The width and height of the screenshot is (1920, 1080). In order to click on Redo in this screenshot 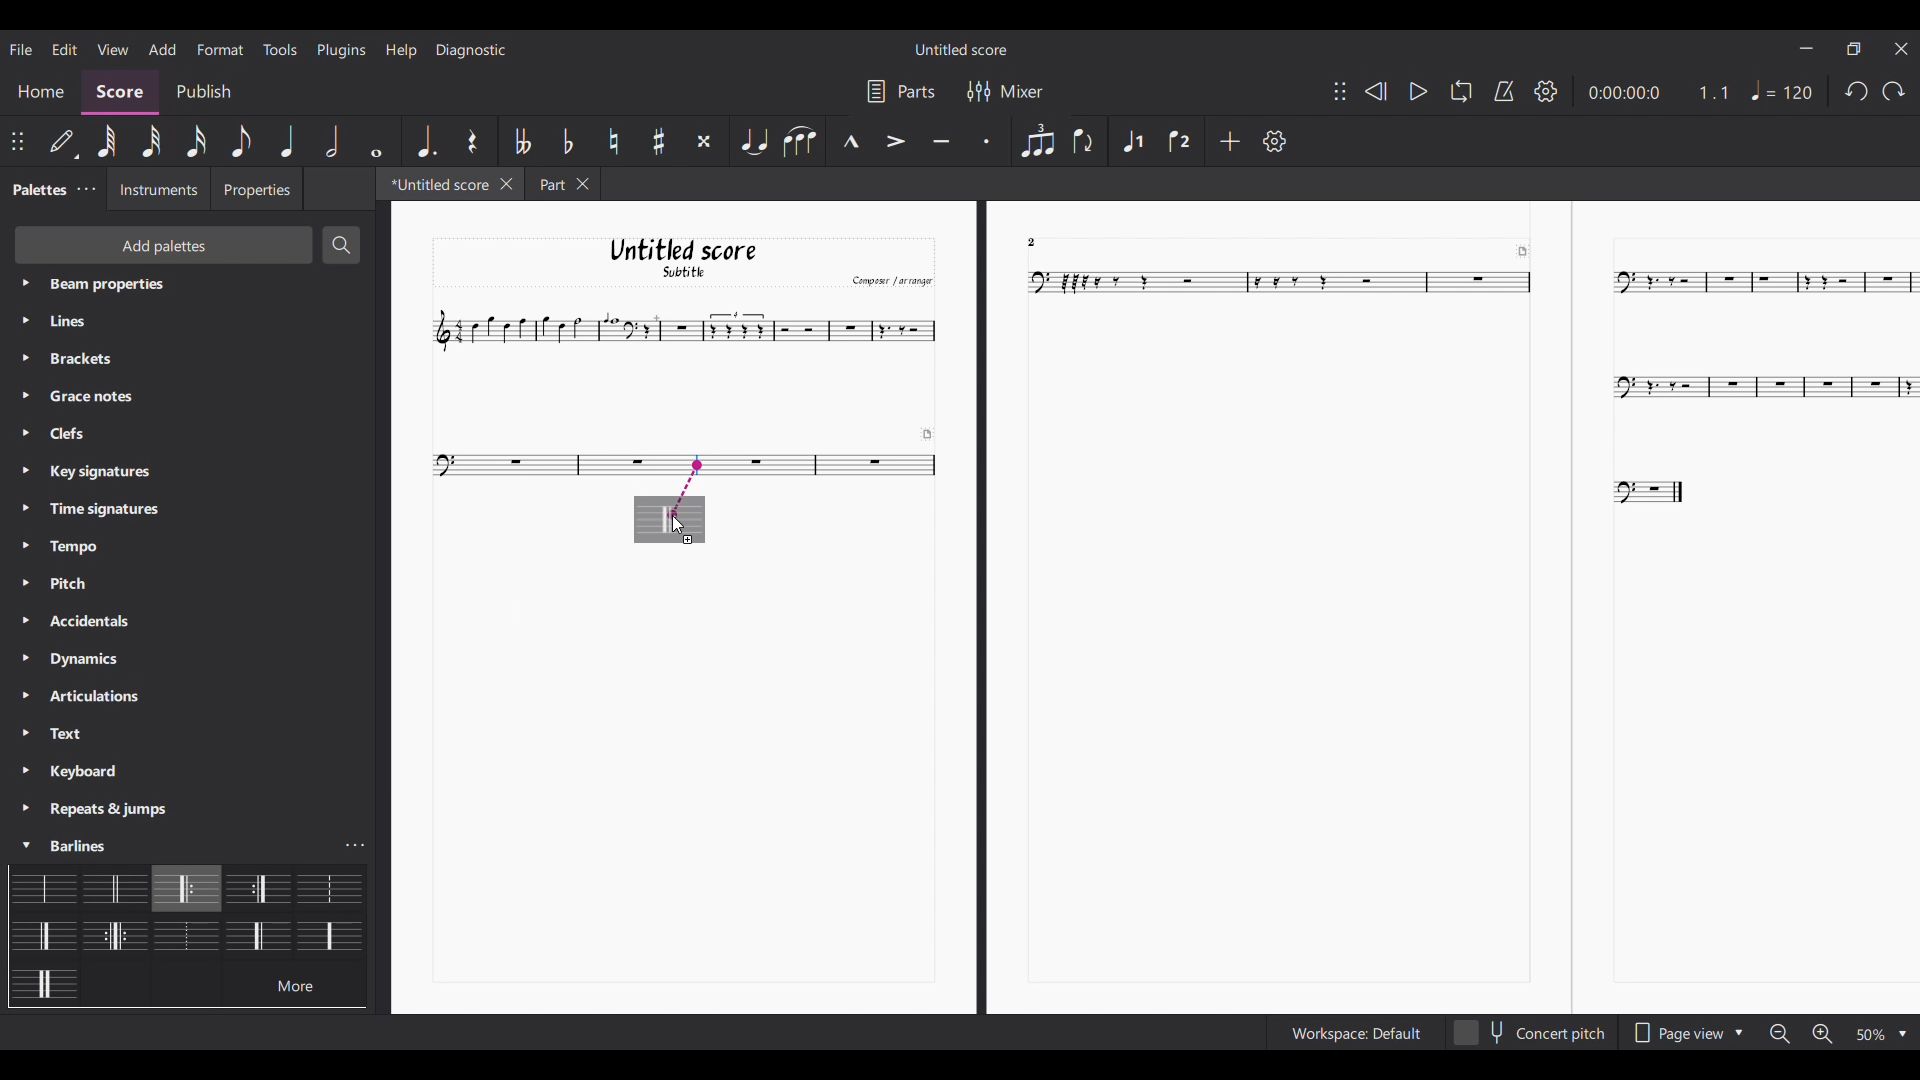, I will do `click(1894, 91)`.